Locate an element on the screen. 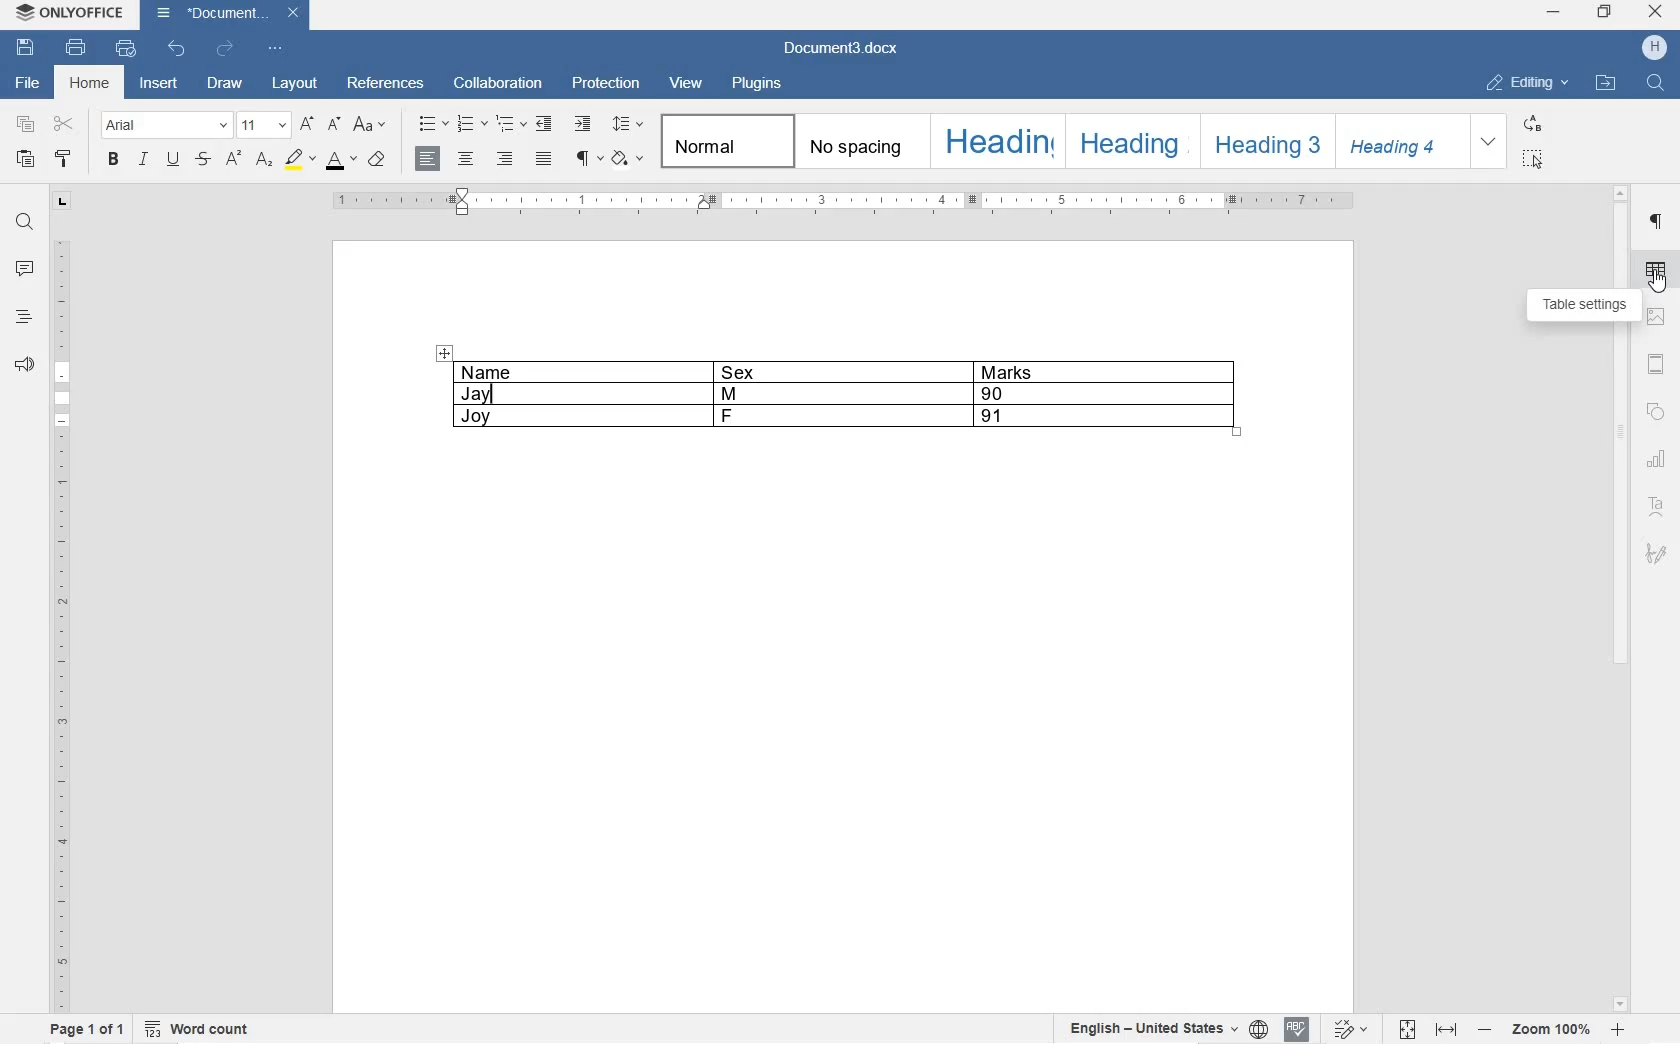 The image size is (1680, 1044). EDITING is located at coordinates (1528, 78).